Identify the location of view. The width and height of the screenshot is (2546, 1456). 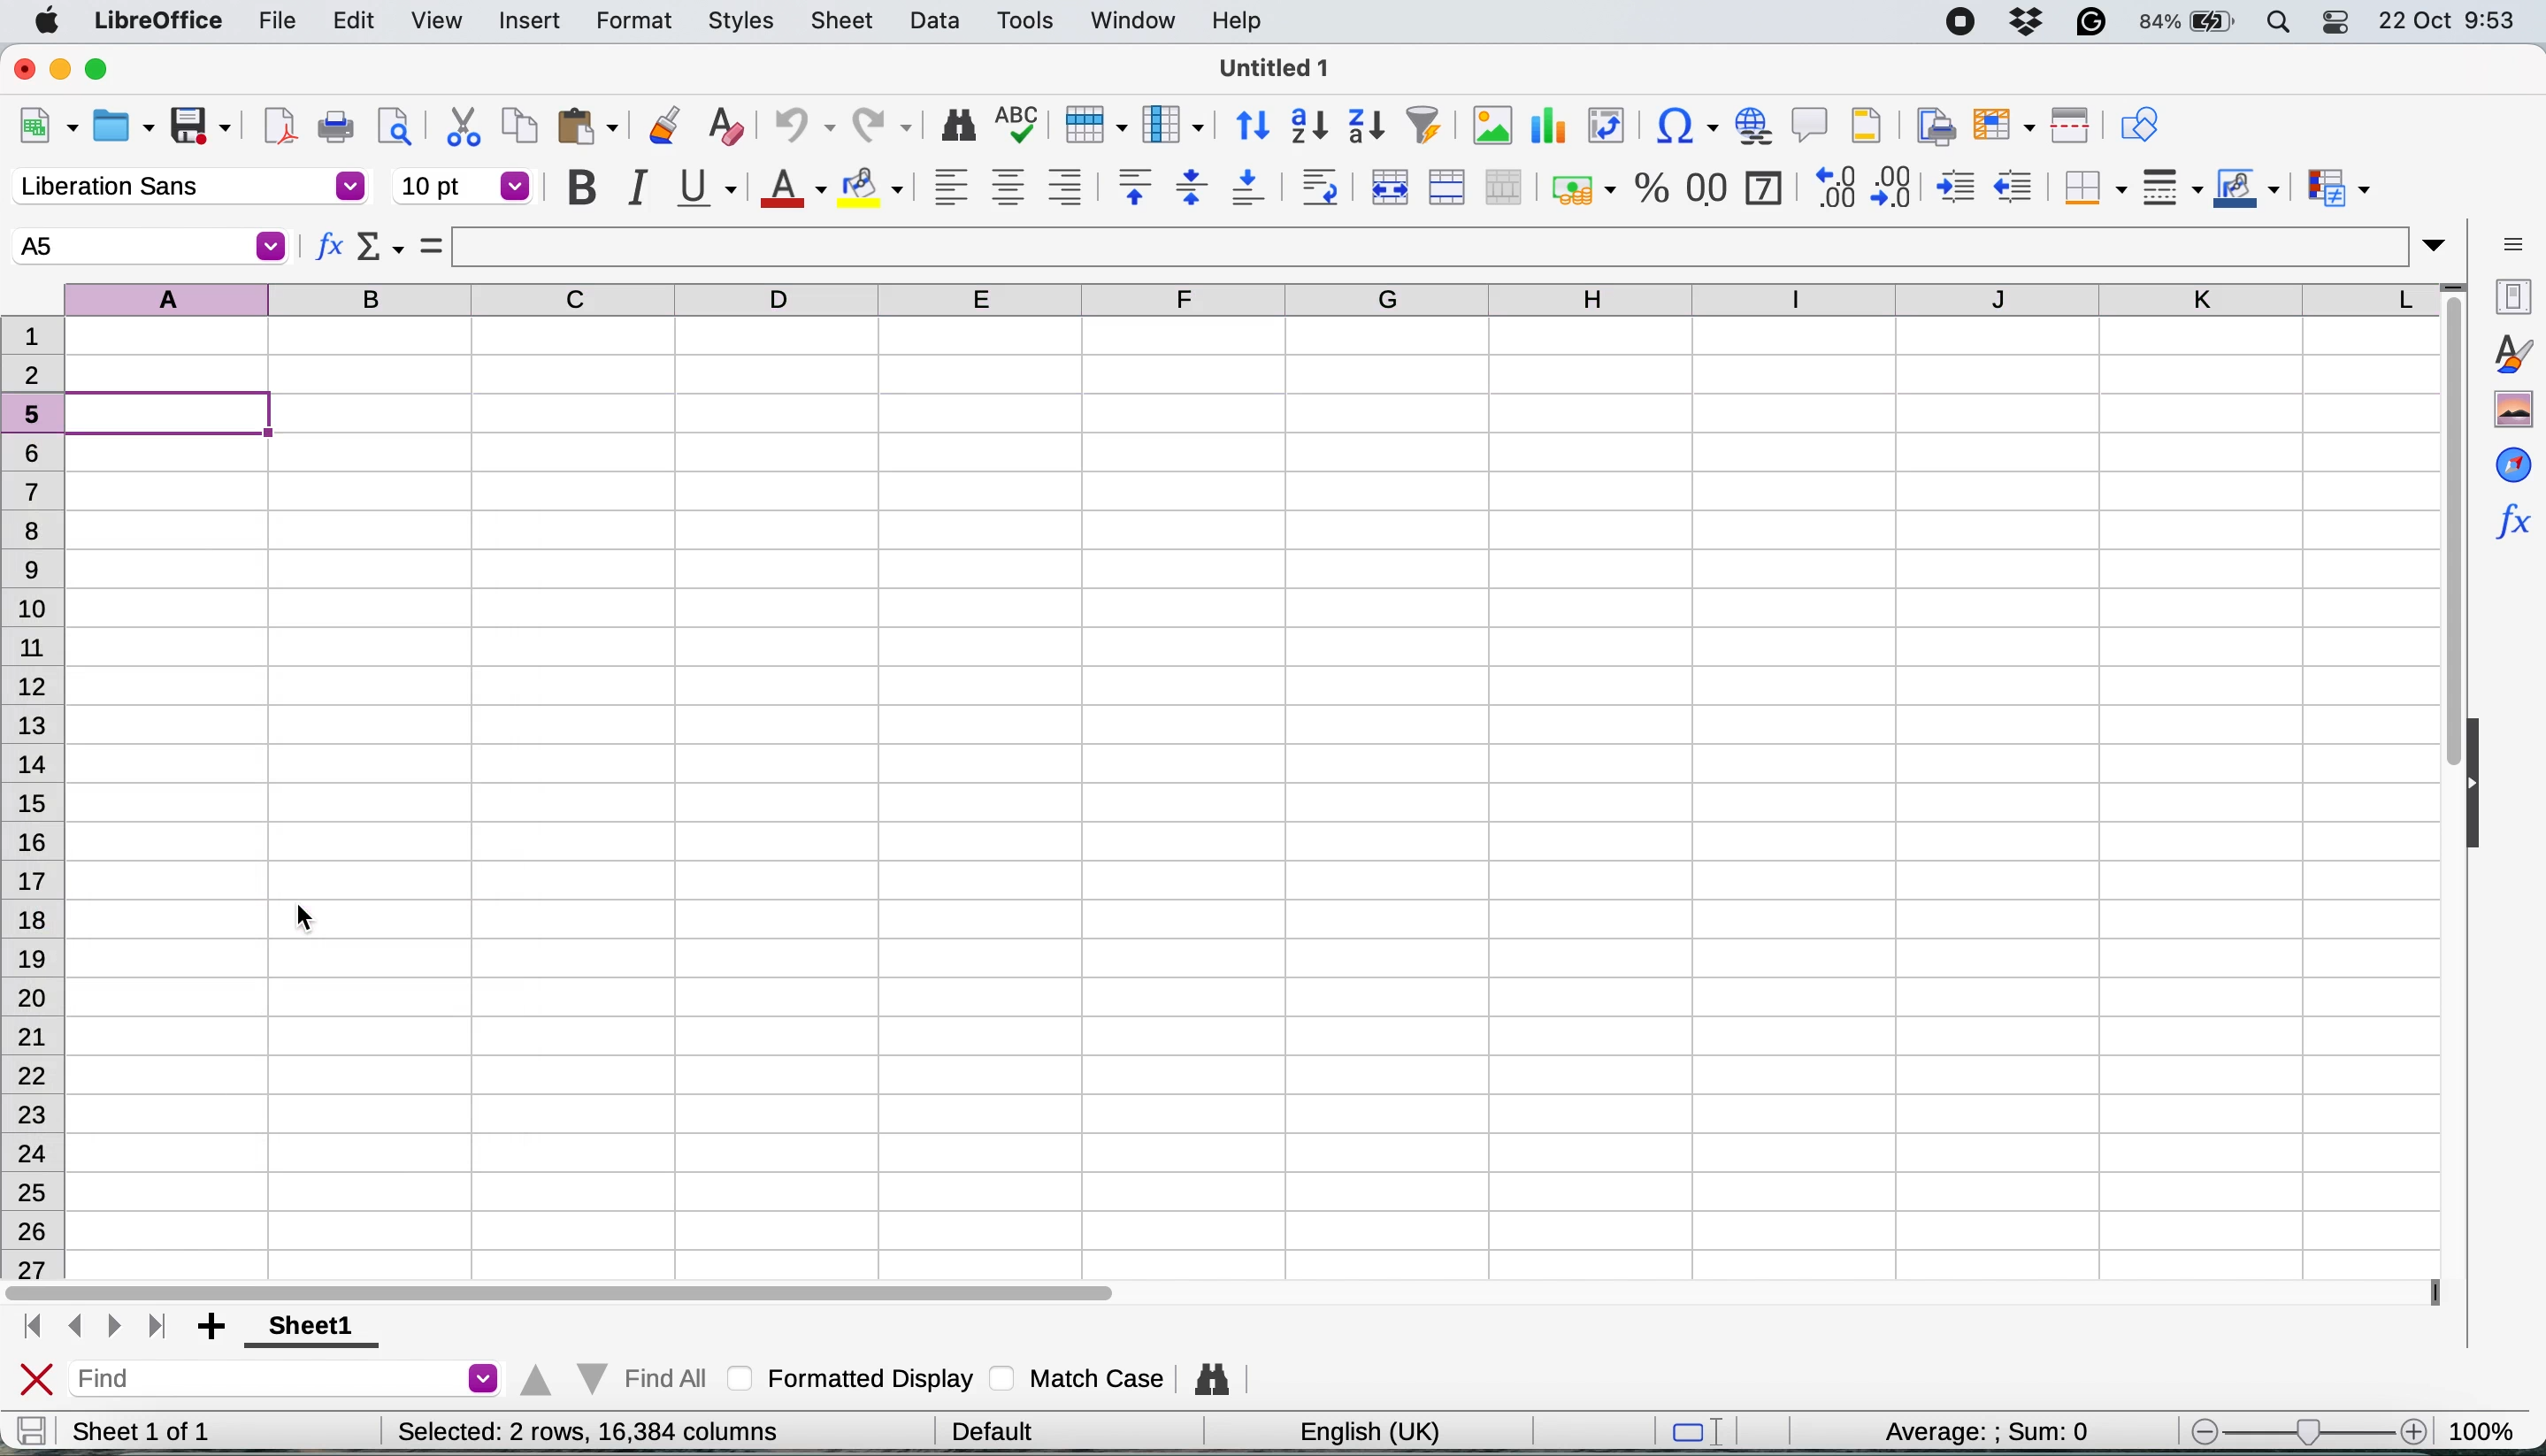
(435, 21).